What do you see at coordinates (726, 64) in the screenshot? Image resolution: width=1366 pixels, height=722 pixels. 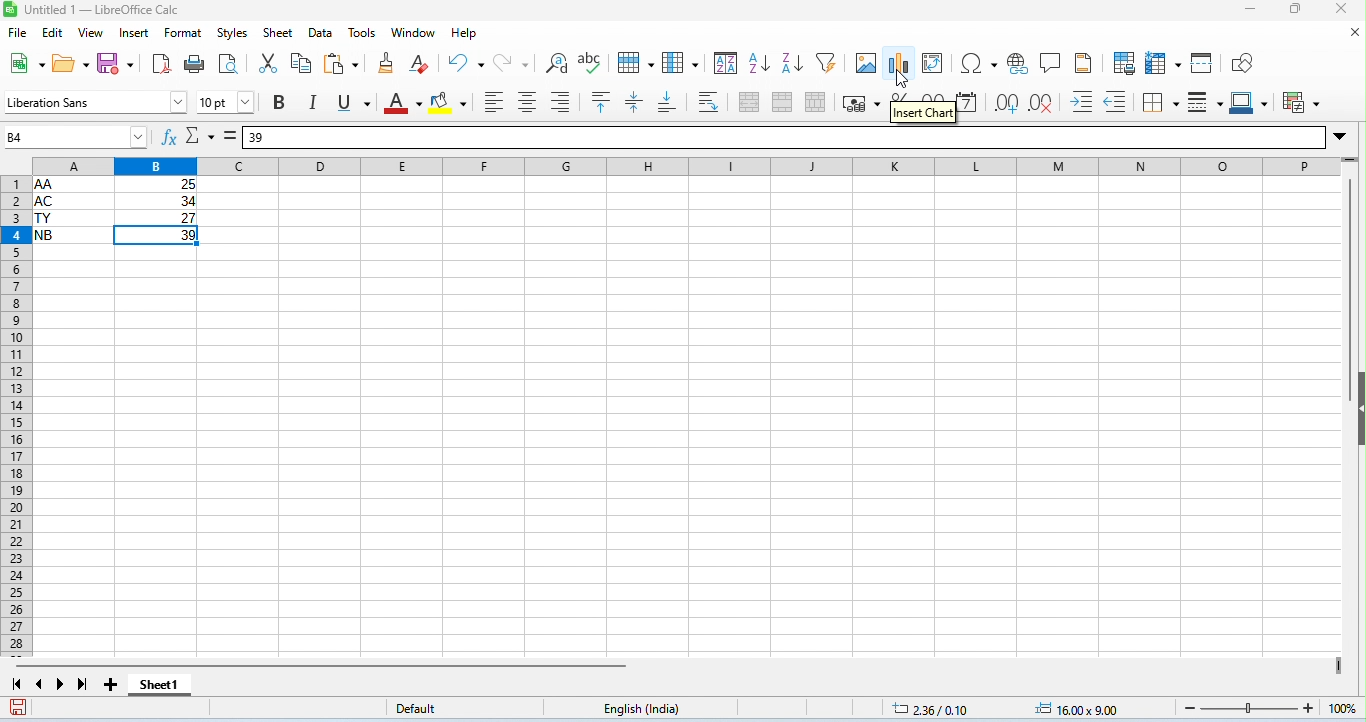 I see `sort` at bounding box center [726, 64].